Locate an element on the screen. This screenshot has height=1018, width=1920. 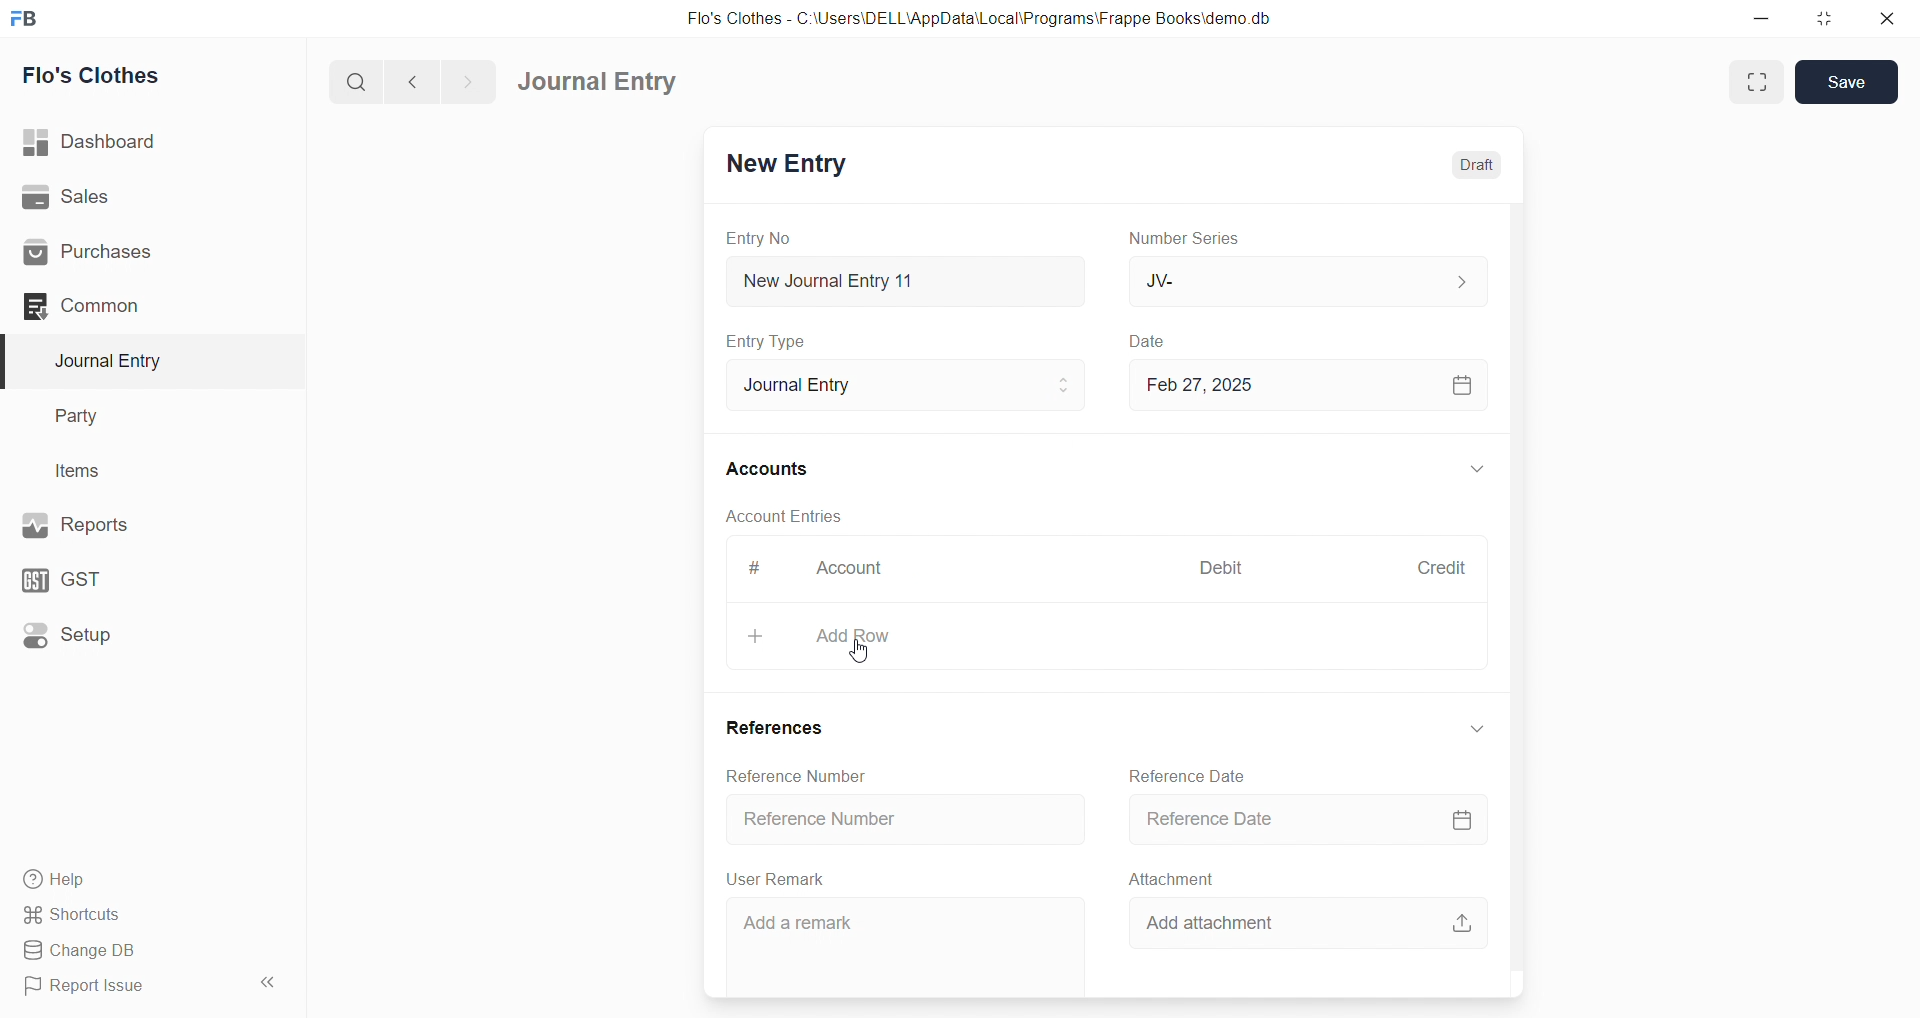
User Remark is located at coordinates (784, 880).